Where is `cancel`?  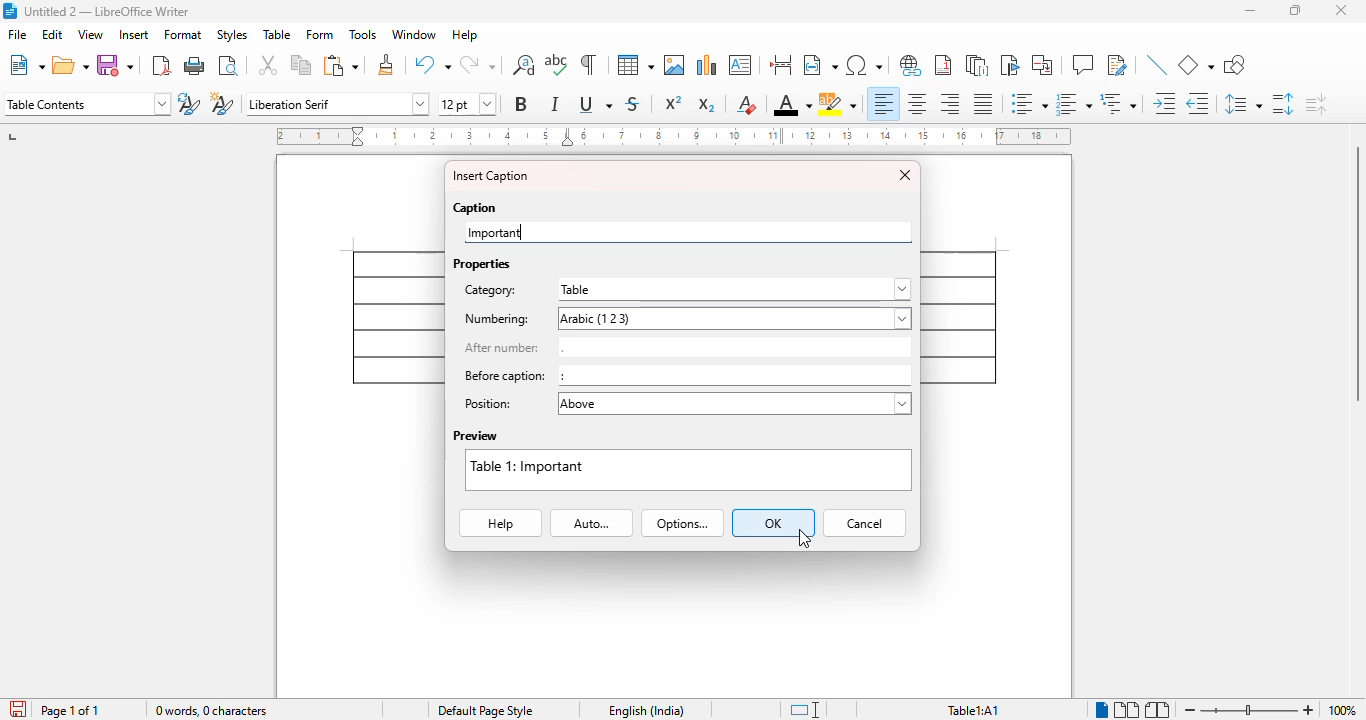 cancel is located at coordinates (864, 523).